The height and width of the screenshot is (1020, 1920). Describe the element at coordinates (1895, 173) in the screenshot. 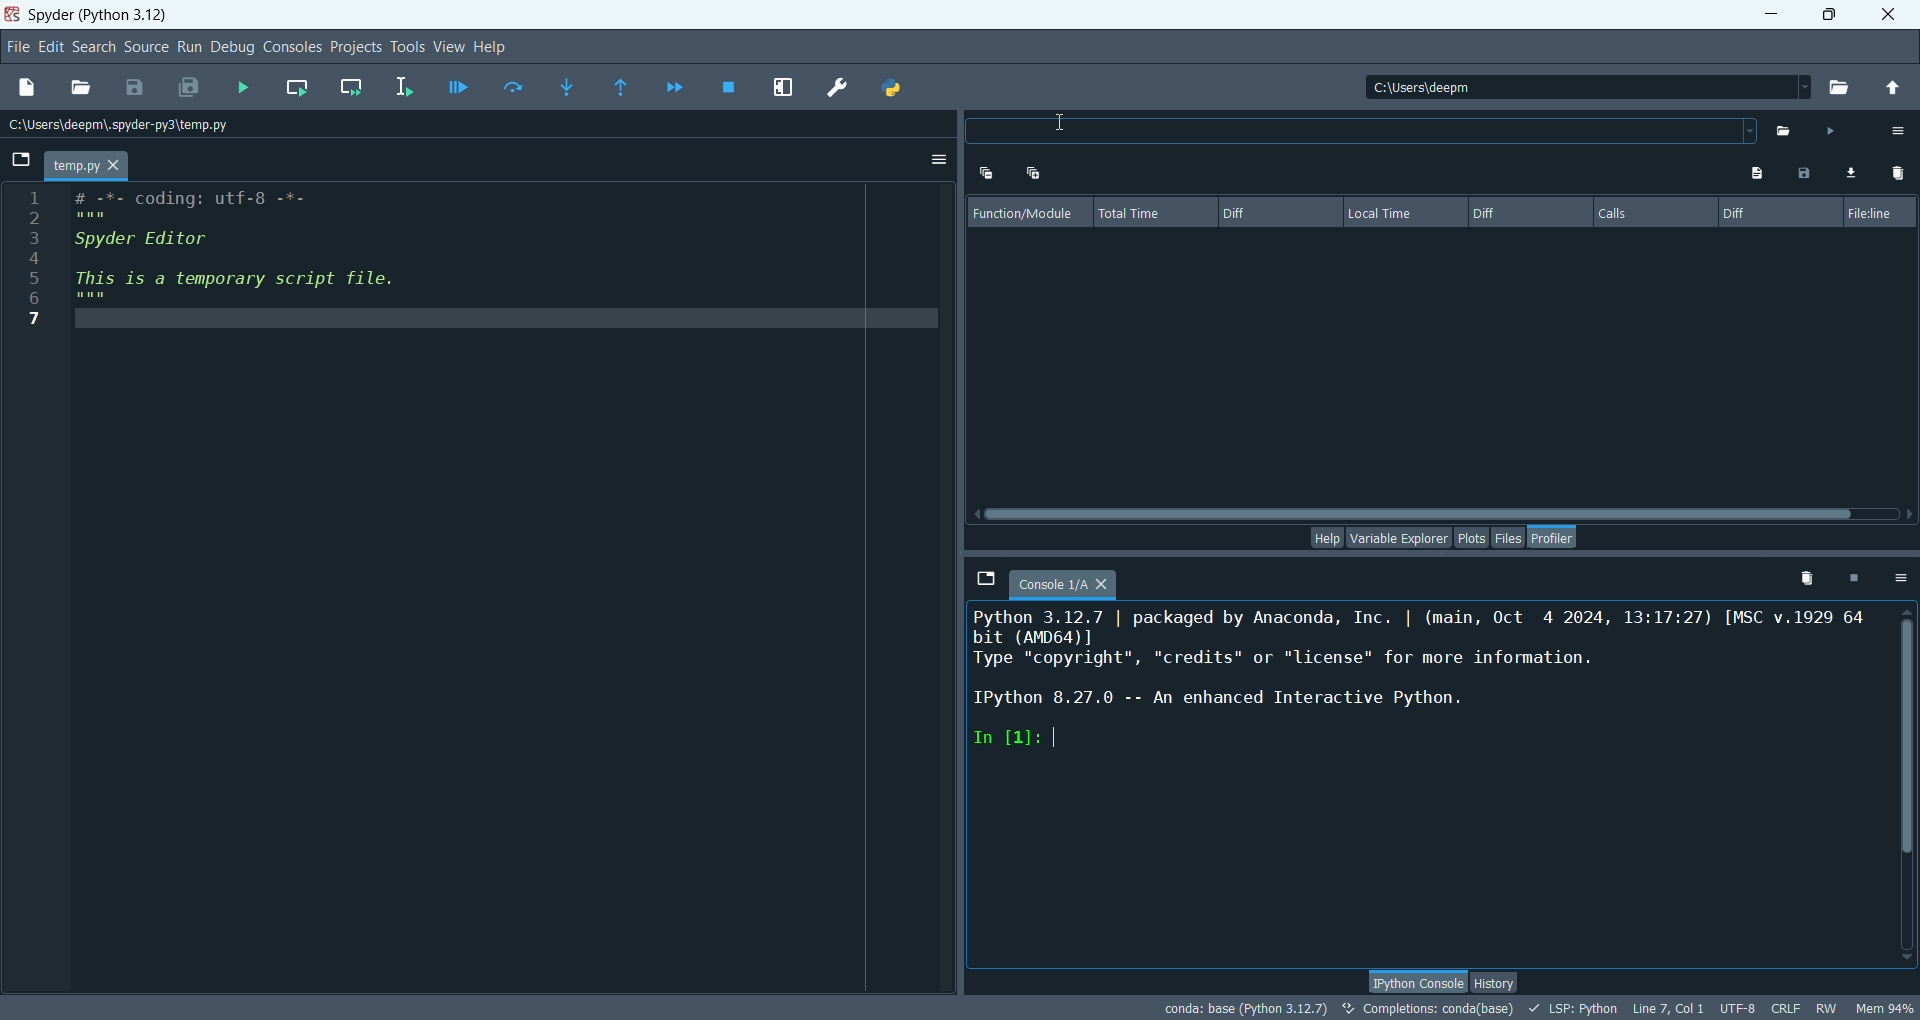

I see `clear comparisons data` at that location.